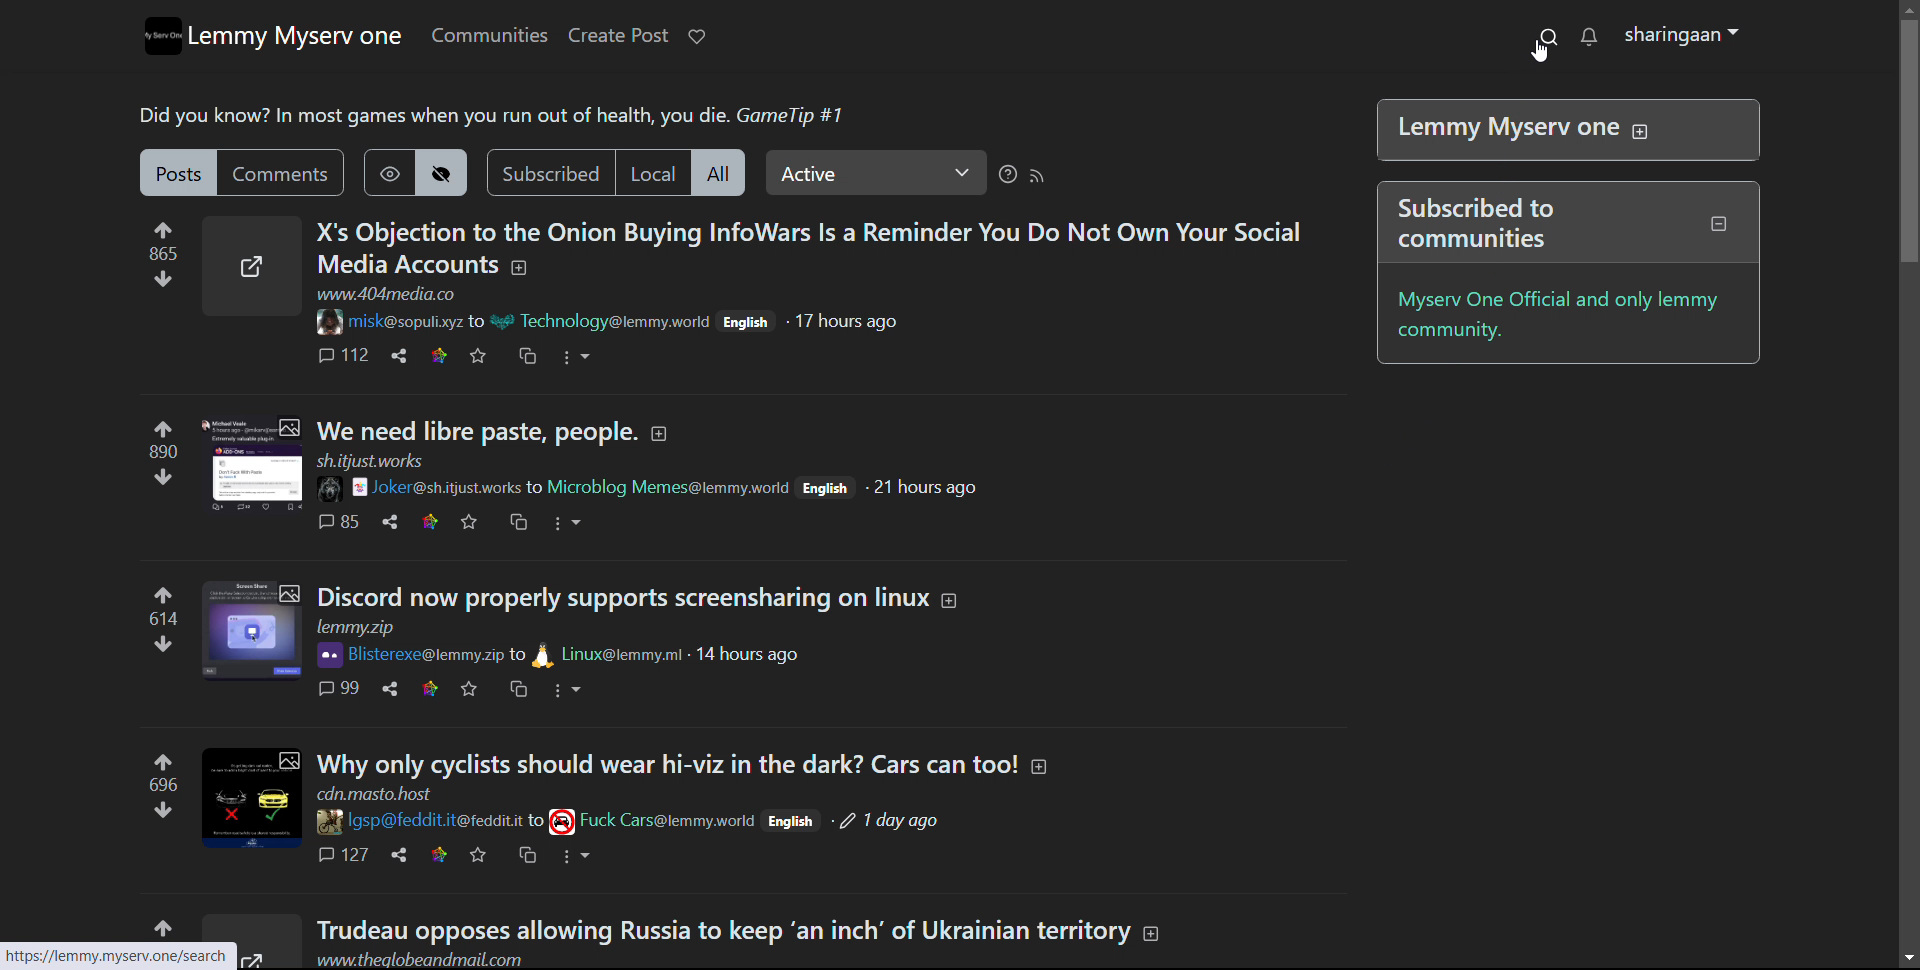  I want to click on more, so click(569, 522).